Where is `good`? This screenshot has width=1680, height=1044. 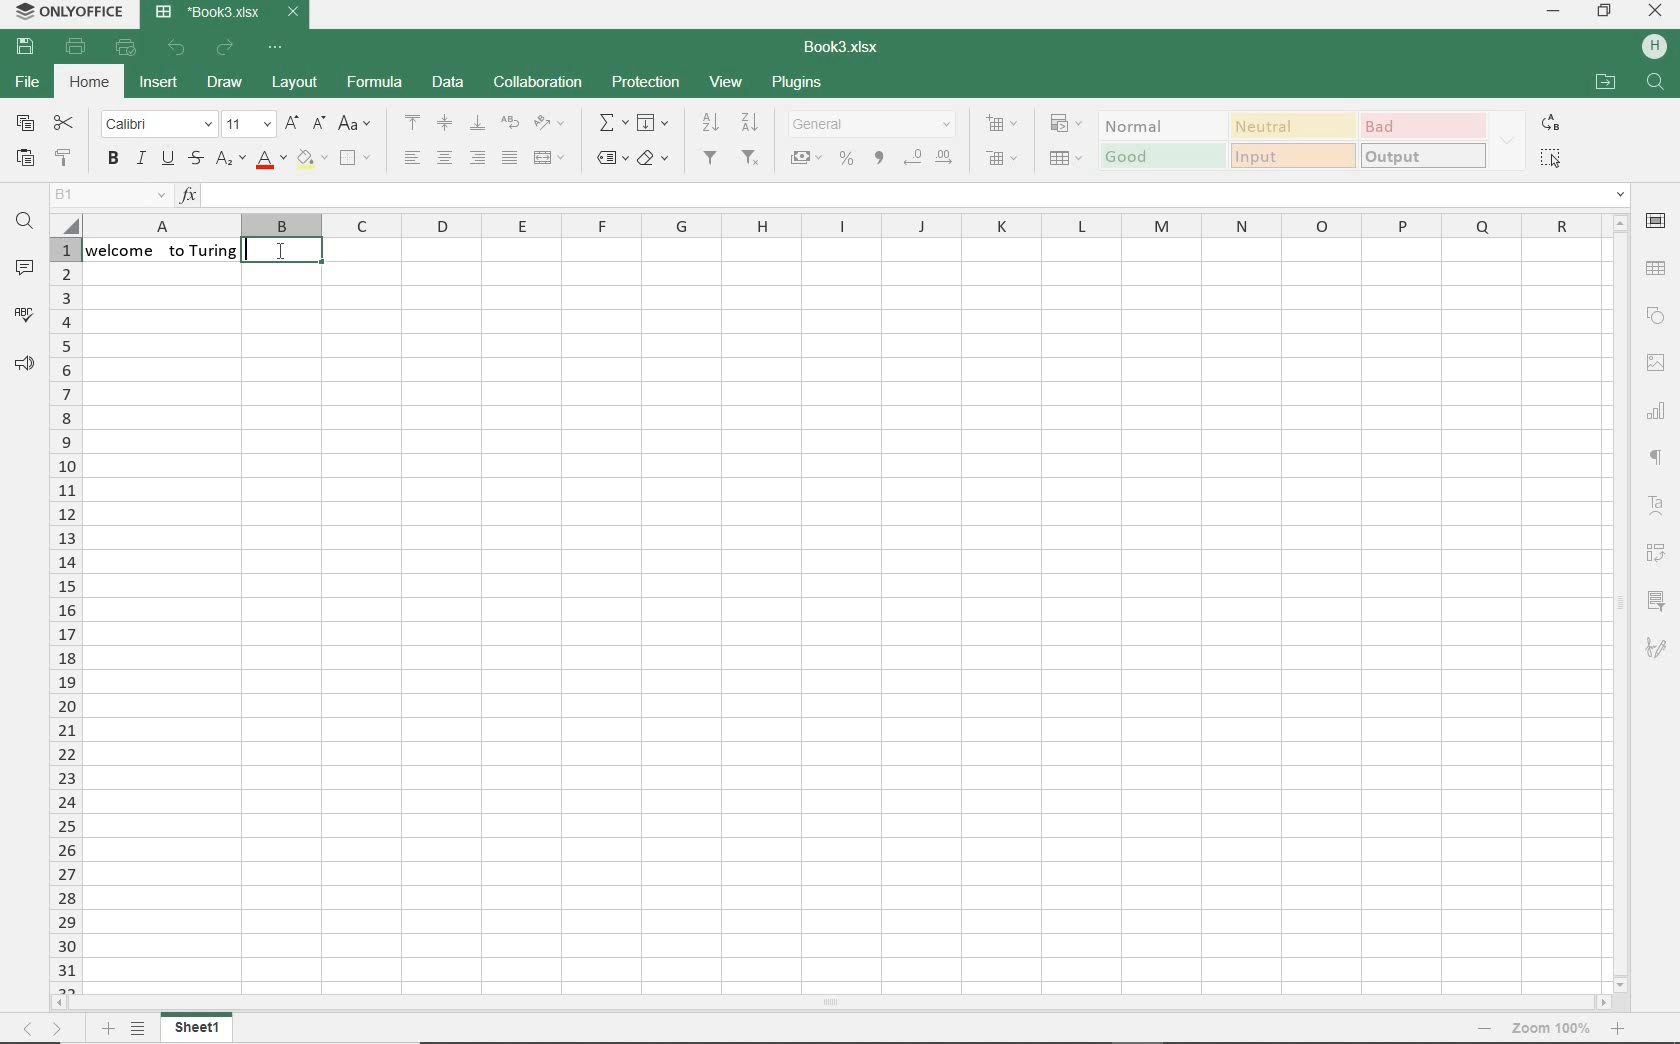 good is located at coordinates (1160, 157).